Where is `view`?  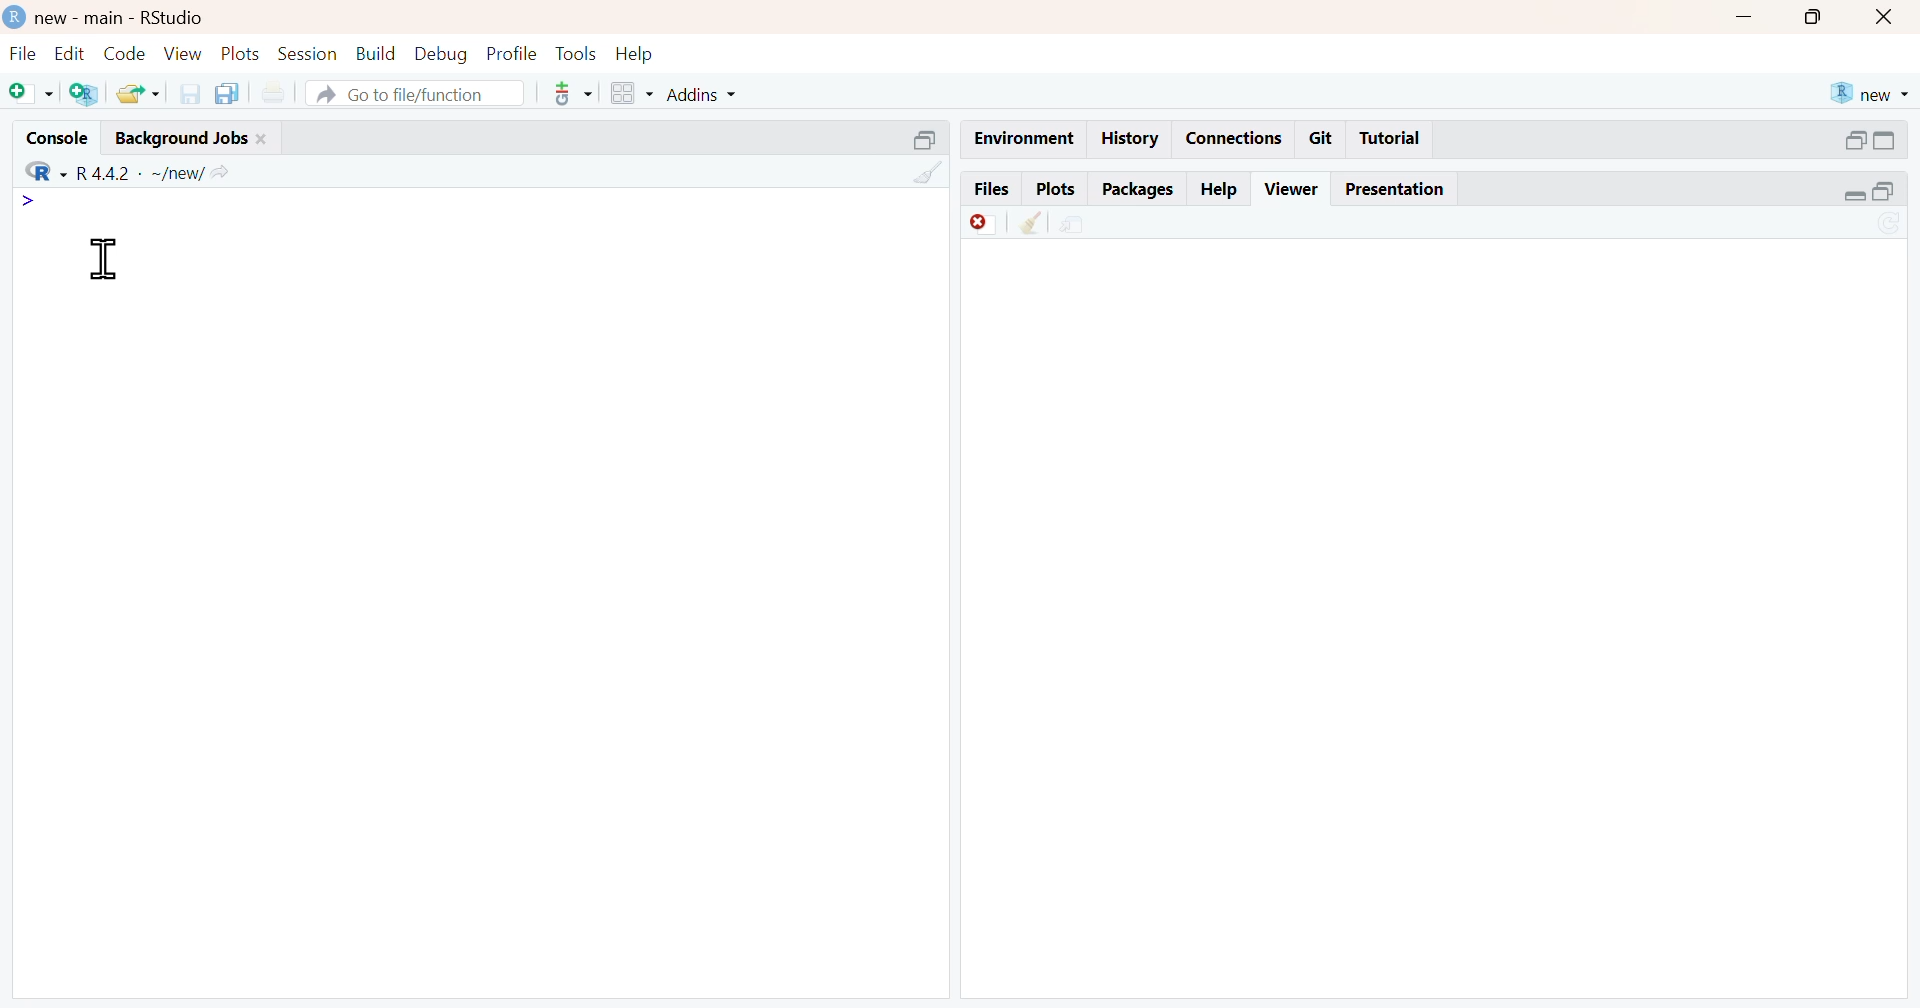
view is located at coordinates (184, 55).